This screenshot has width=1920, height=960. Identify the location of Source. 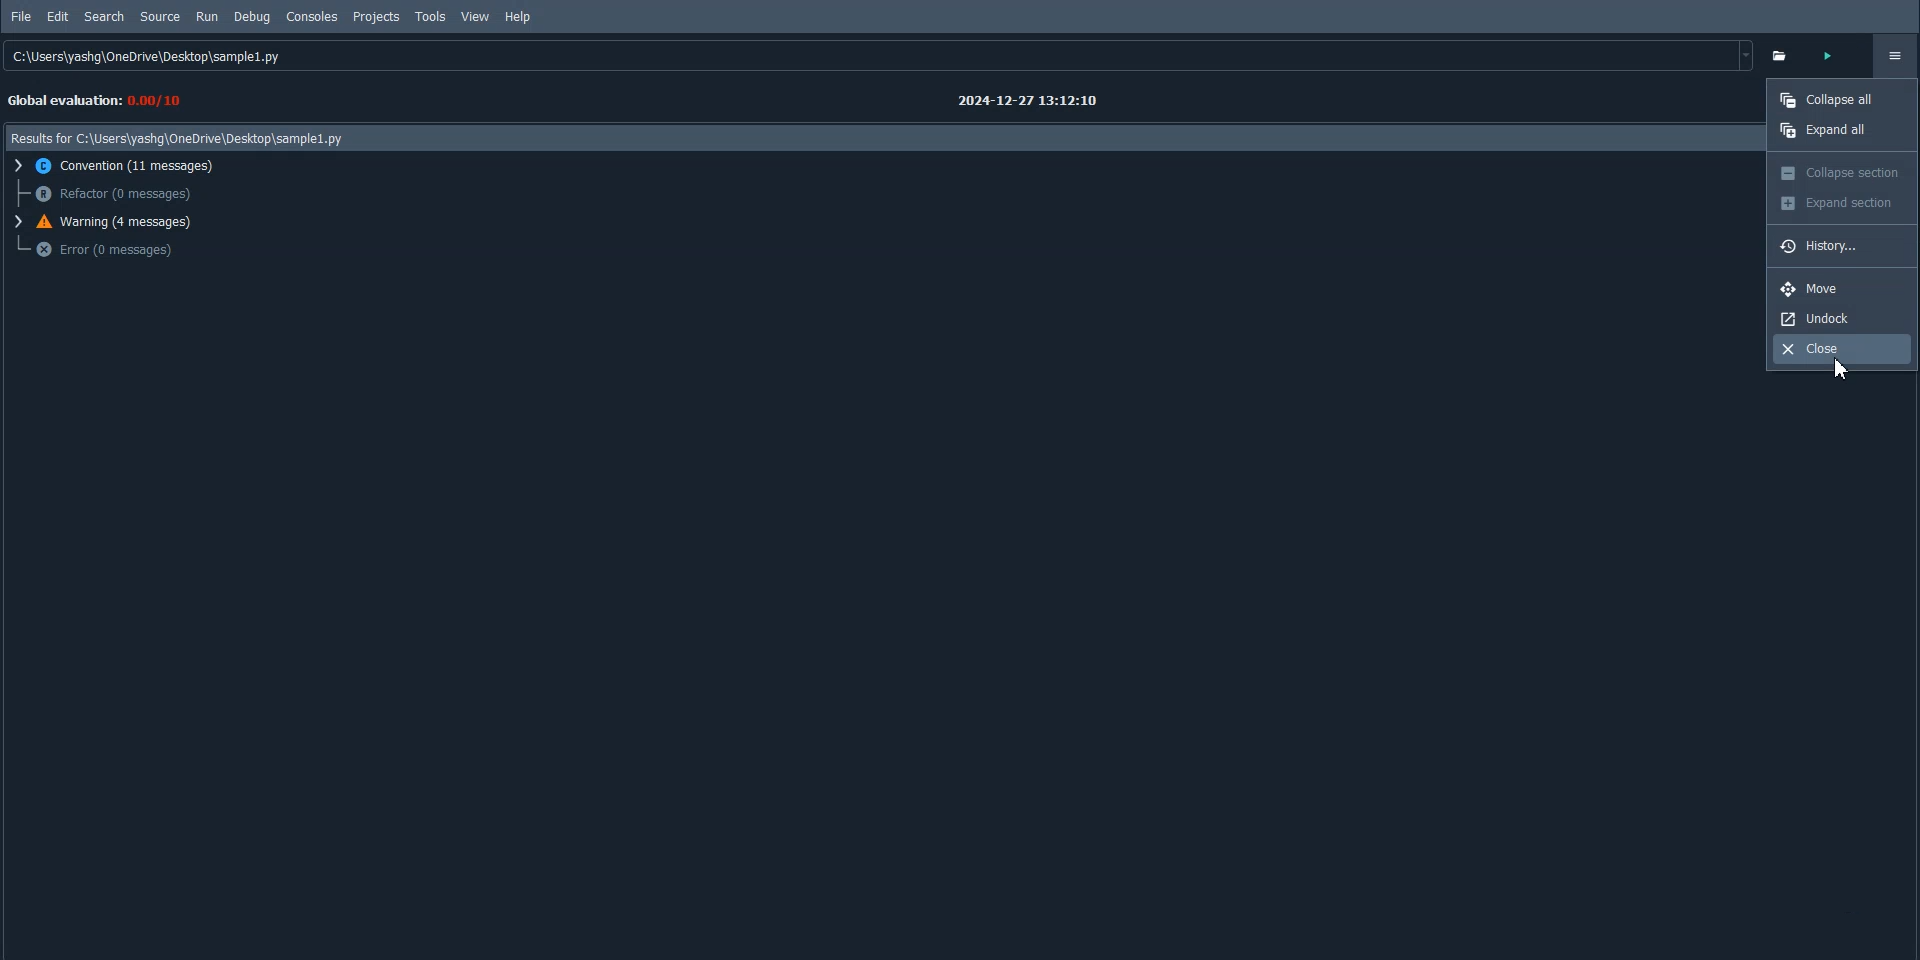
(161, 17).